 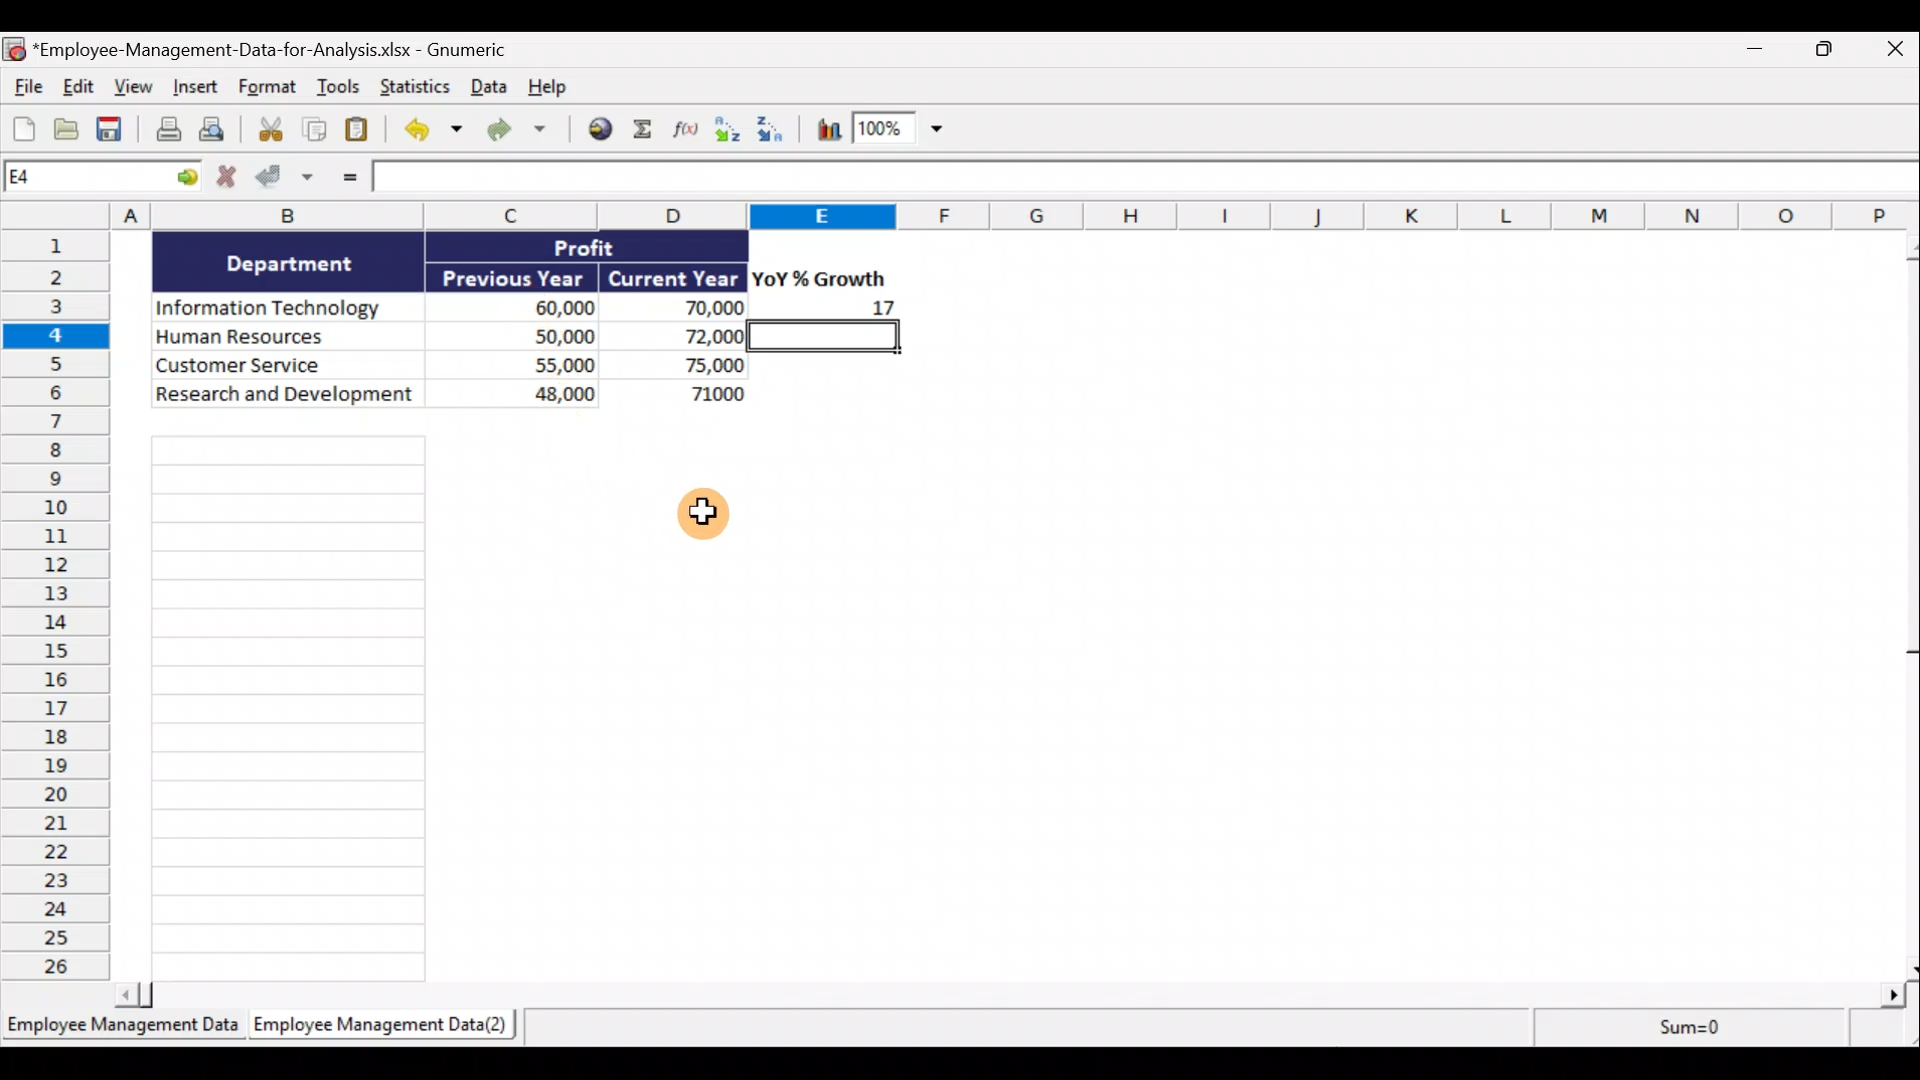 I want to click on Formula bar, so click(x=1147, y=180).